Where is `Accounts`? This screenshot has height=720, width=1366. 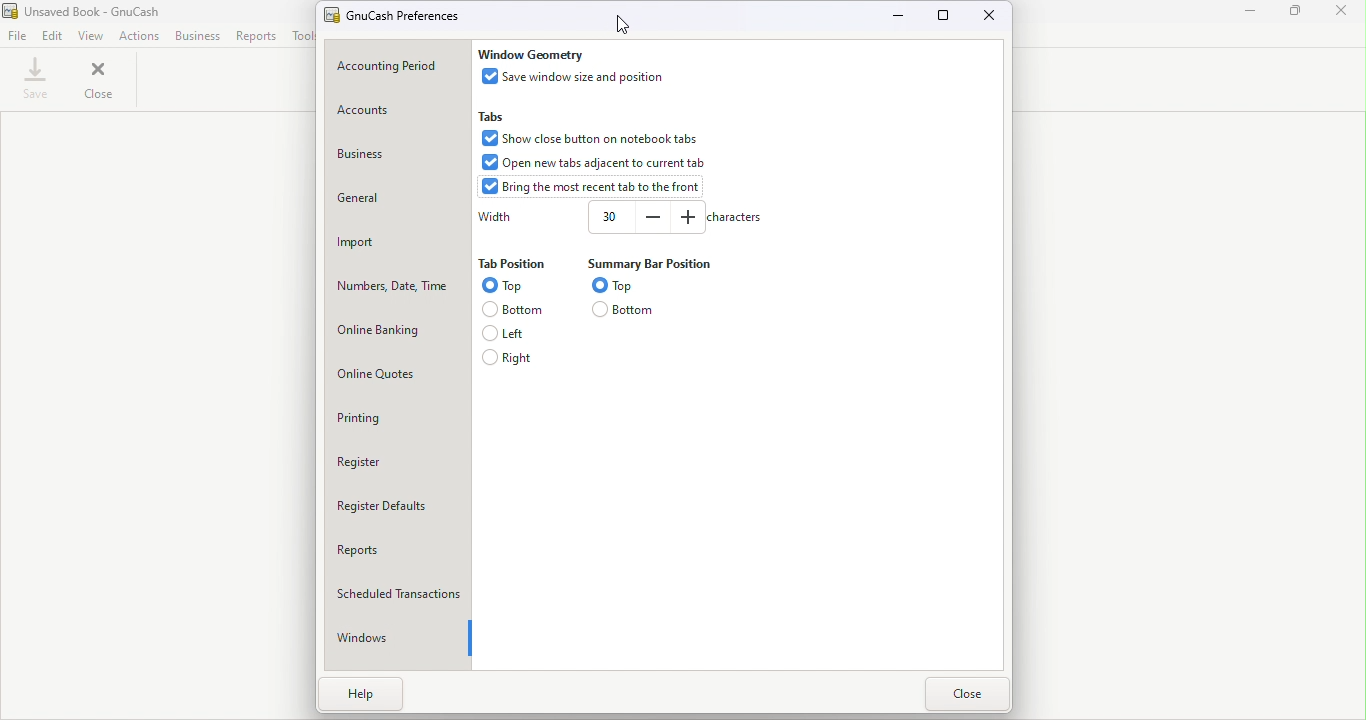
Accounts is located at coordinates (397, 113).